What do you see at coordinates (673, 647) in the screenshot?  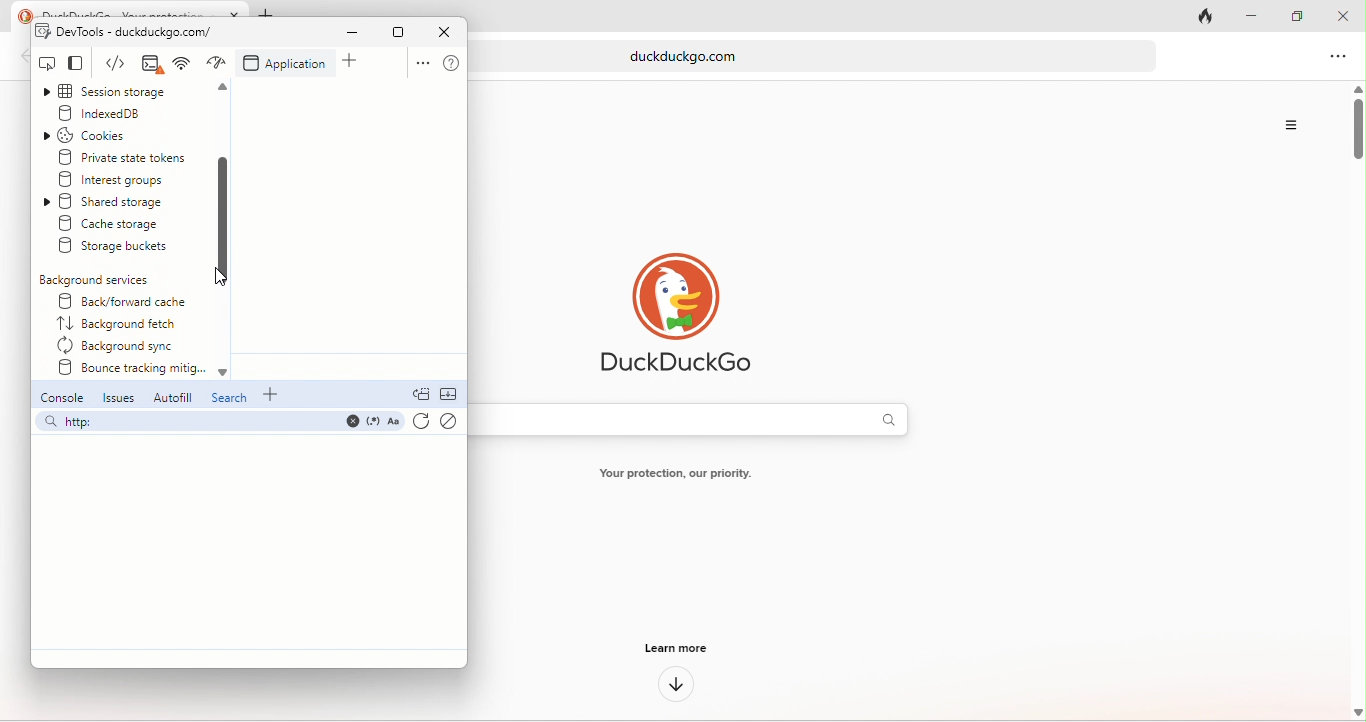 I see `learn more` at bounding box center [673, 647].